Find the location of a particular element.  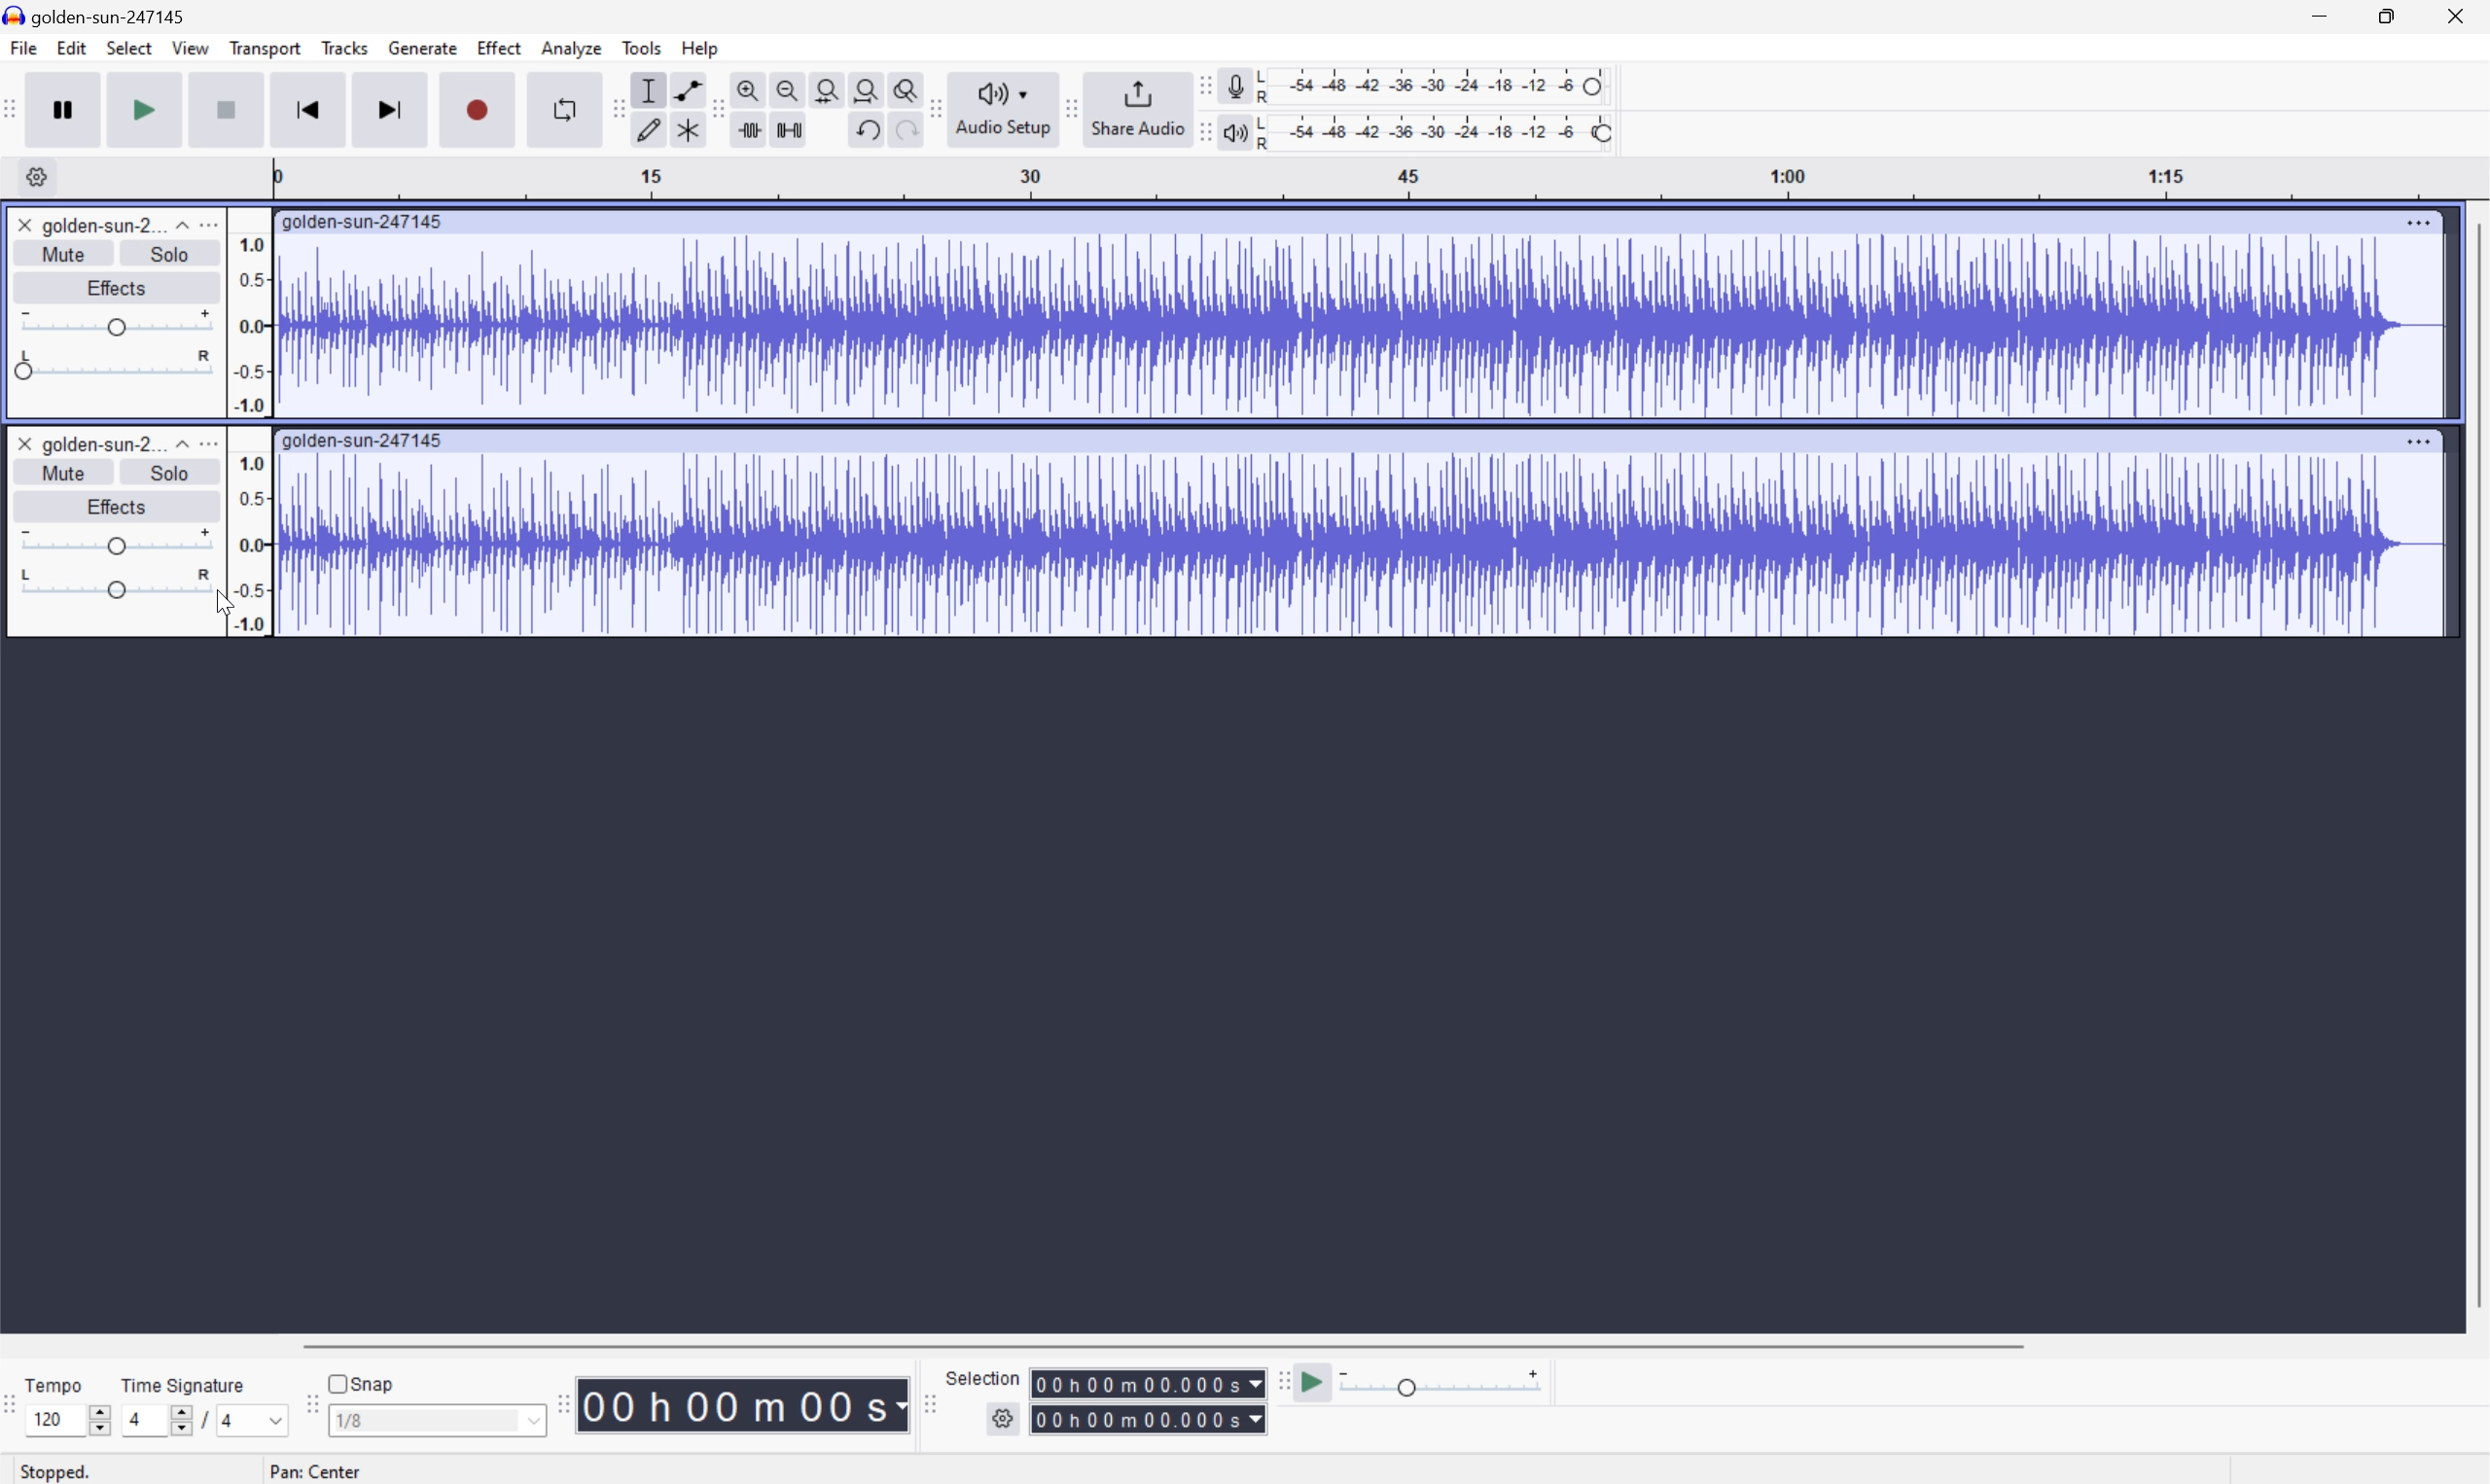

Audacity audio setup toolbar is located at coordinates (932, 107).